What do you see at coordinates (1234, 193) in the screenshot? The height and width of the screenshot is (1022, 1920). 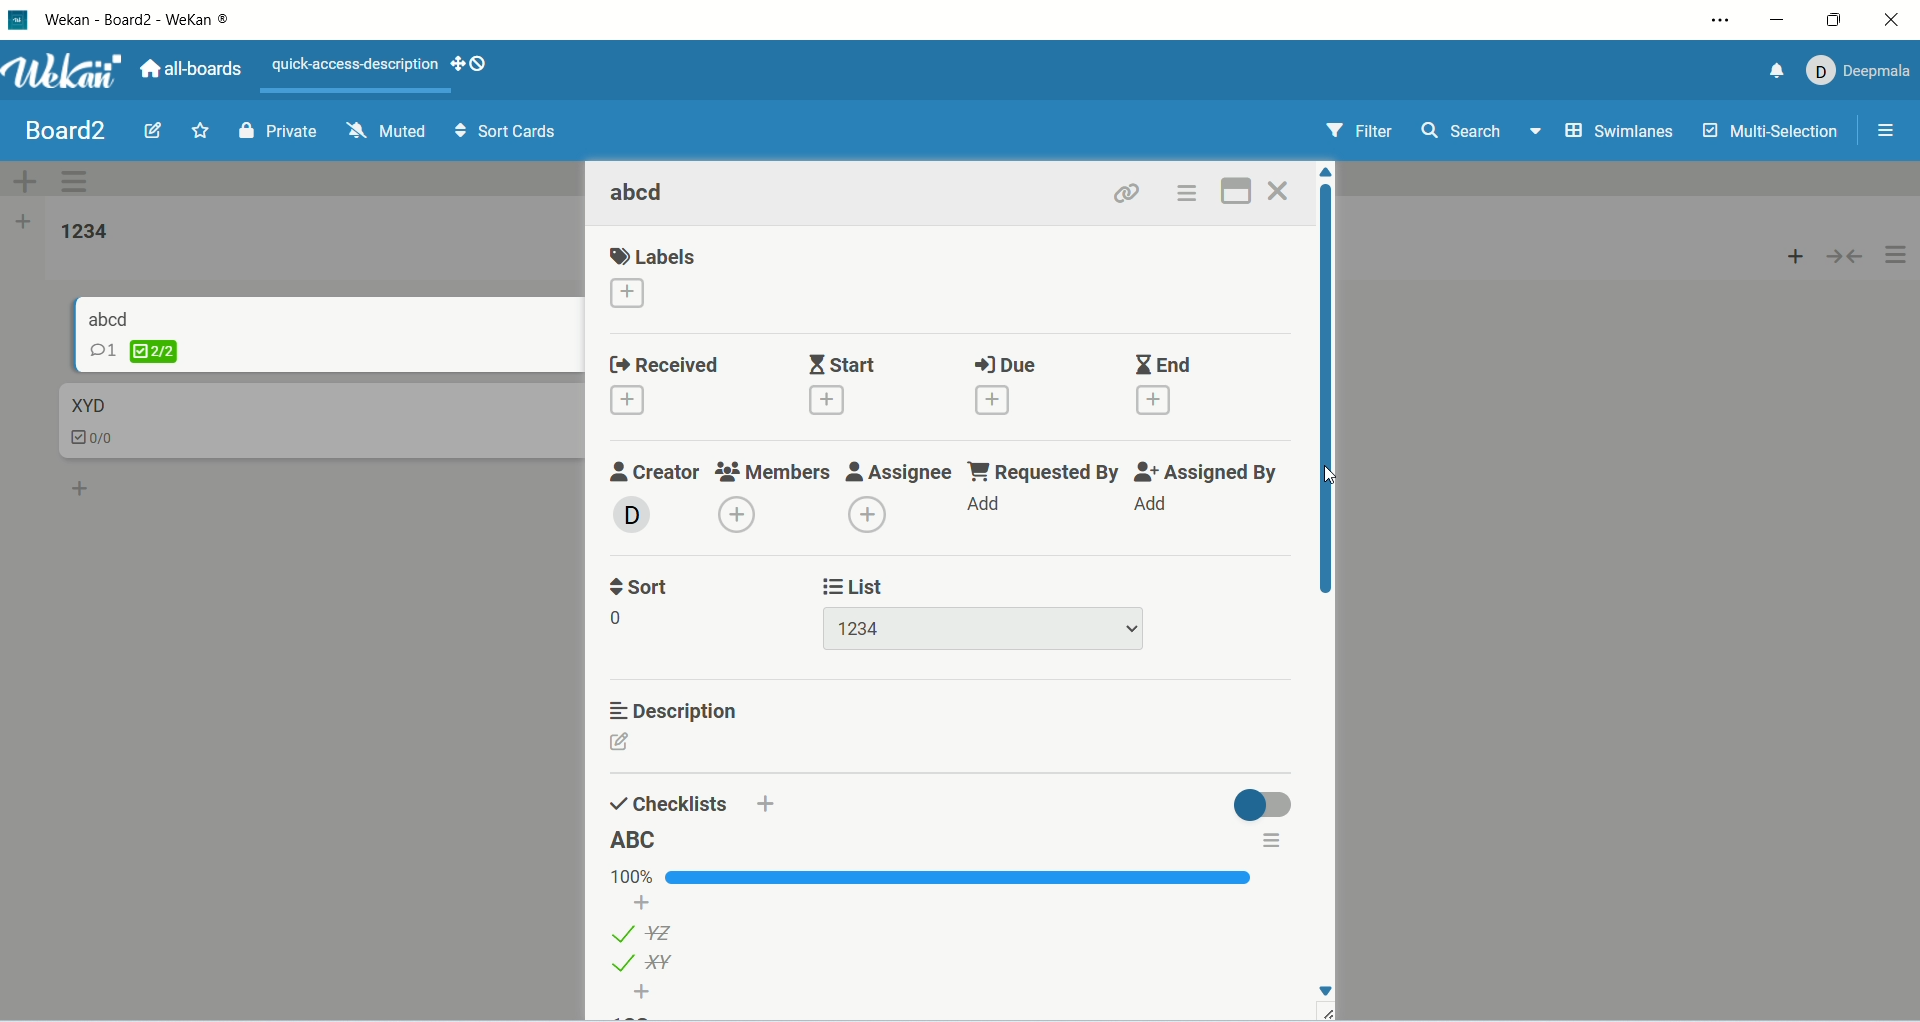 I see `maximize` at bounding box center [1234, 193].